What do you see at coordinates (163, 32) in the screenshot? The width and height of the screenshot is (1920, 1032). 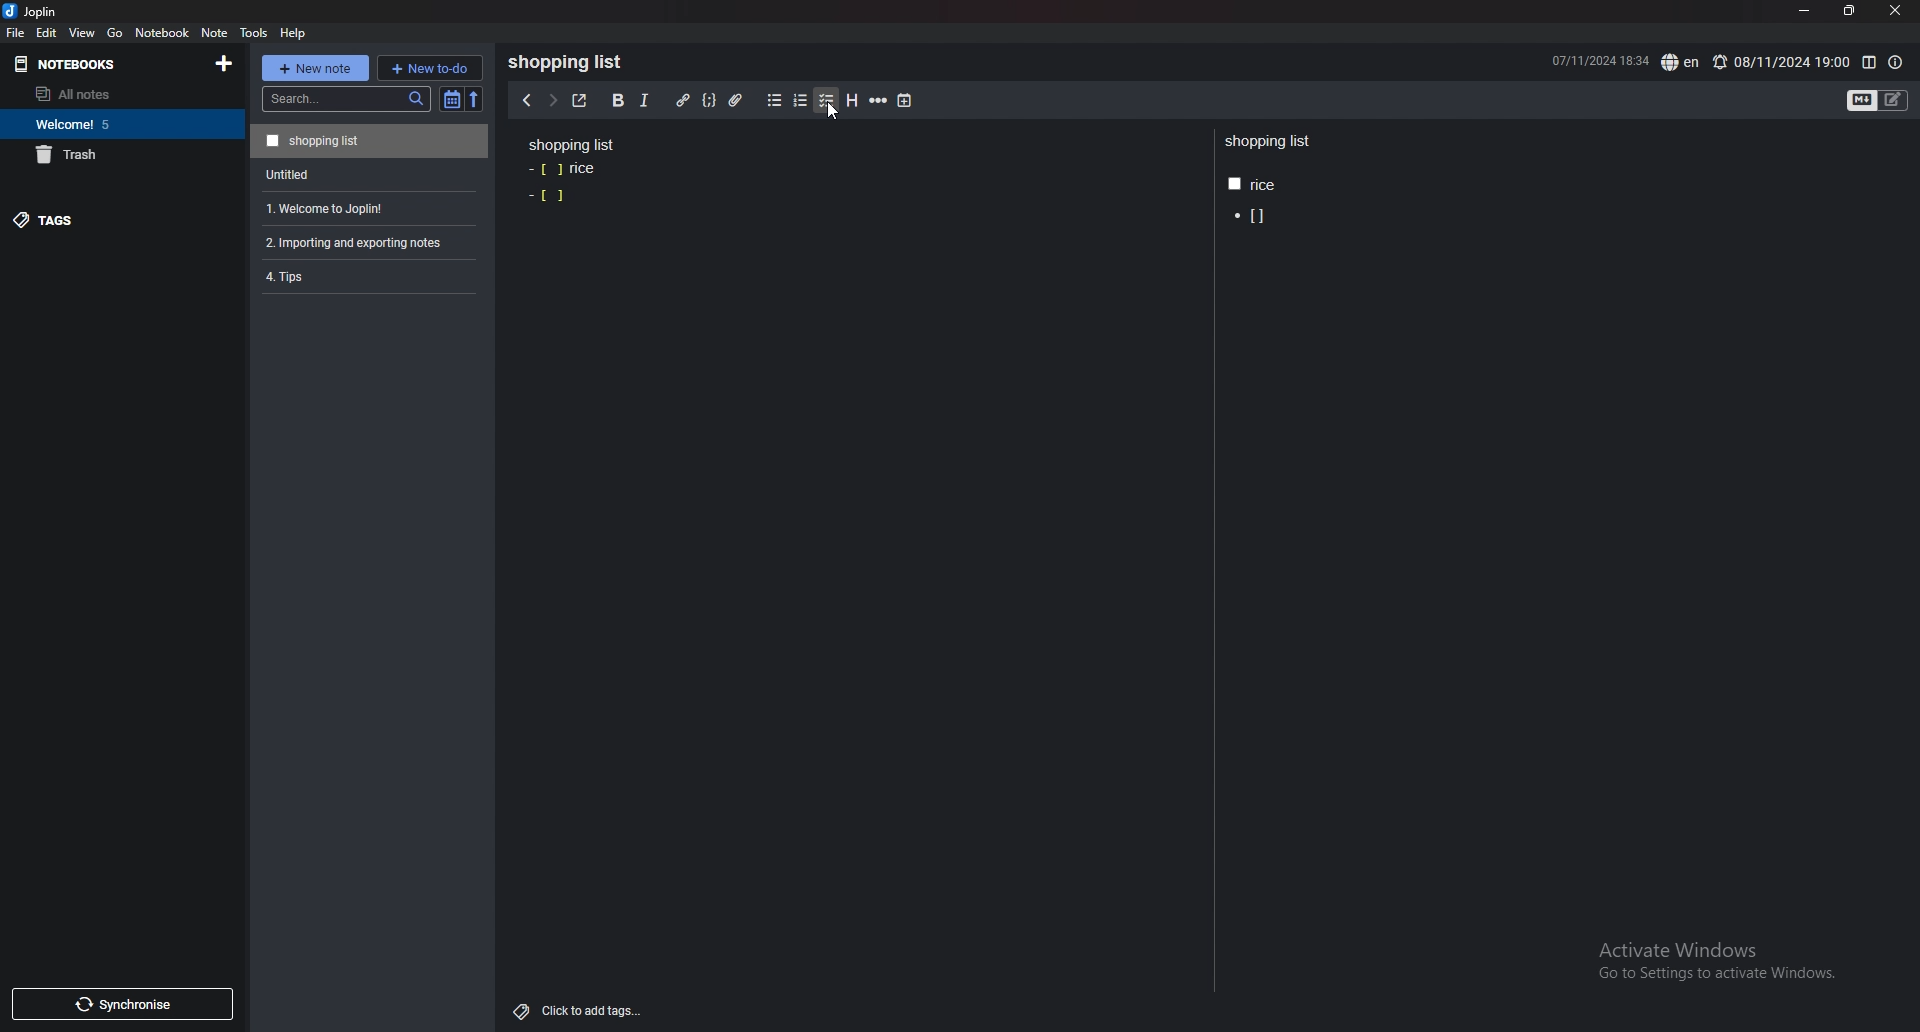 I see `notebook` at bounding box center [163, 32].